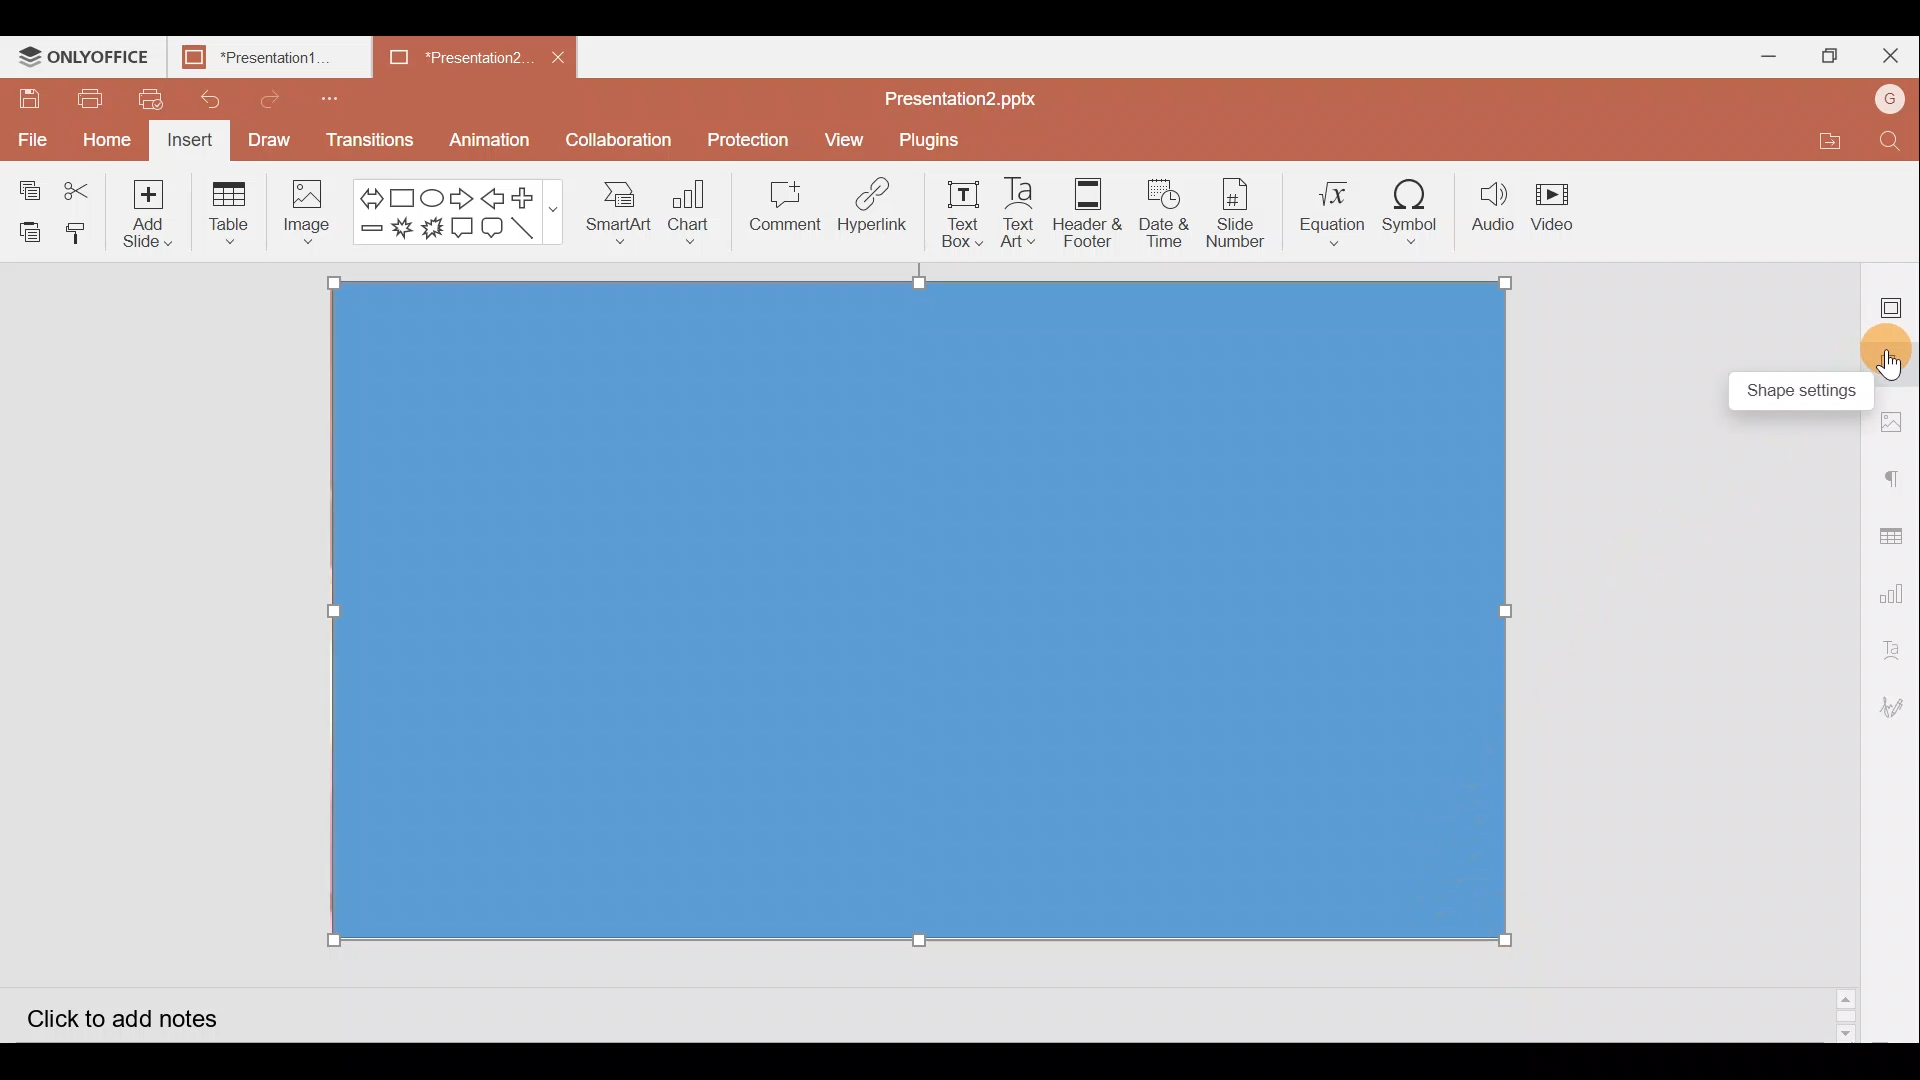  What do you see at coordinates (494, 229) in the screenshot?
I see `Rounded Rectangular callout` at bounding box center [494, 229].